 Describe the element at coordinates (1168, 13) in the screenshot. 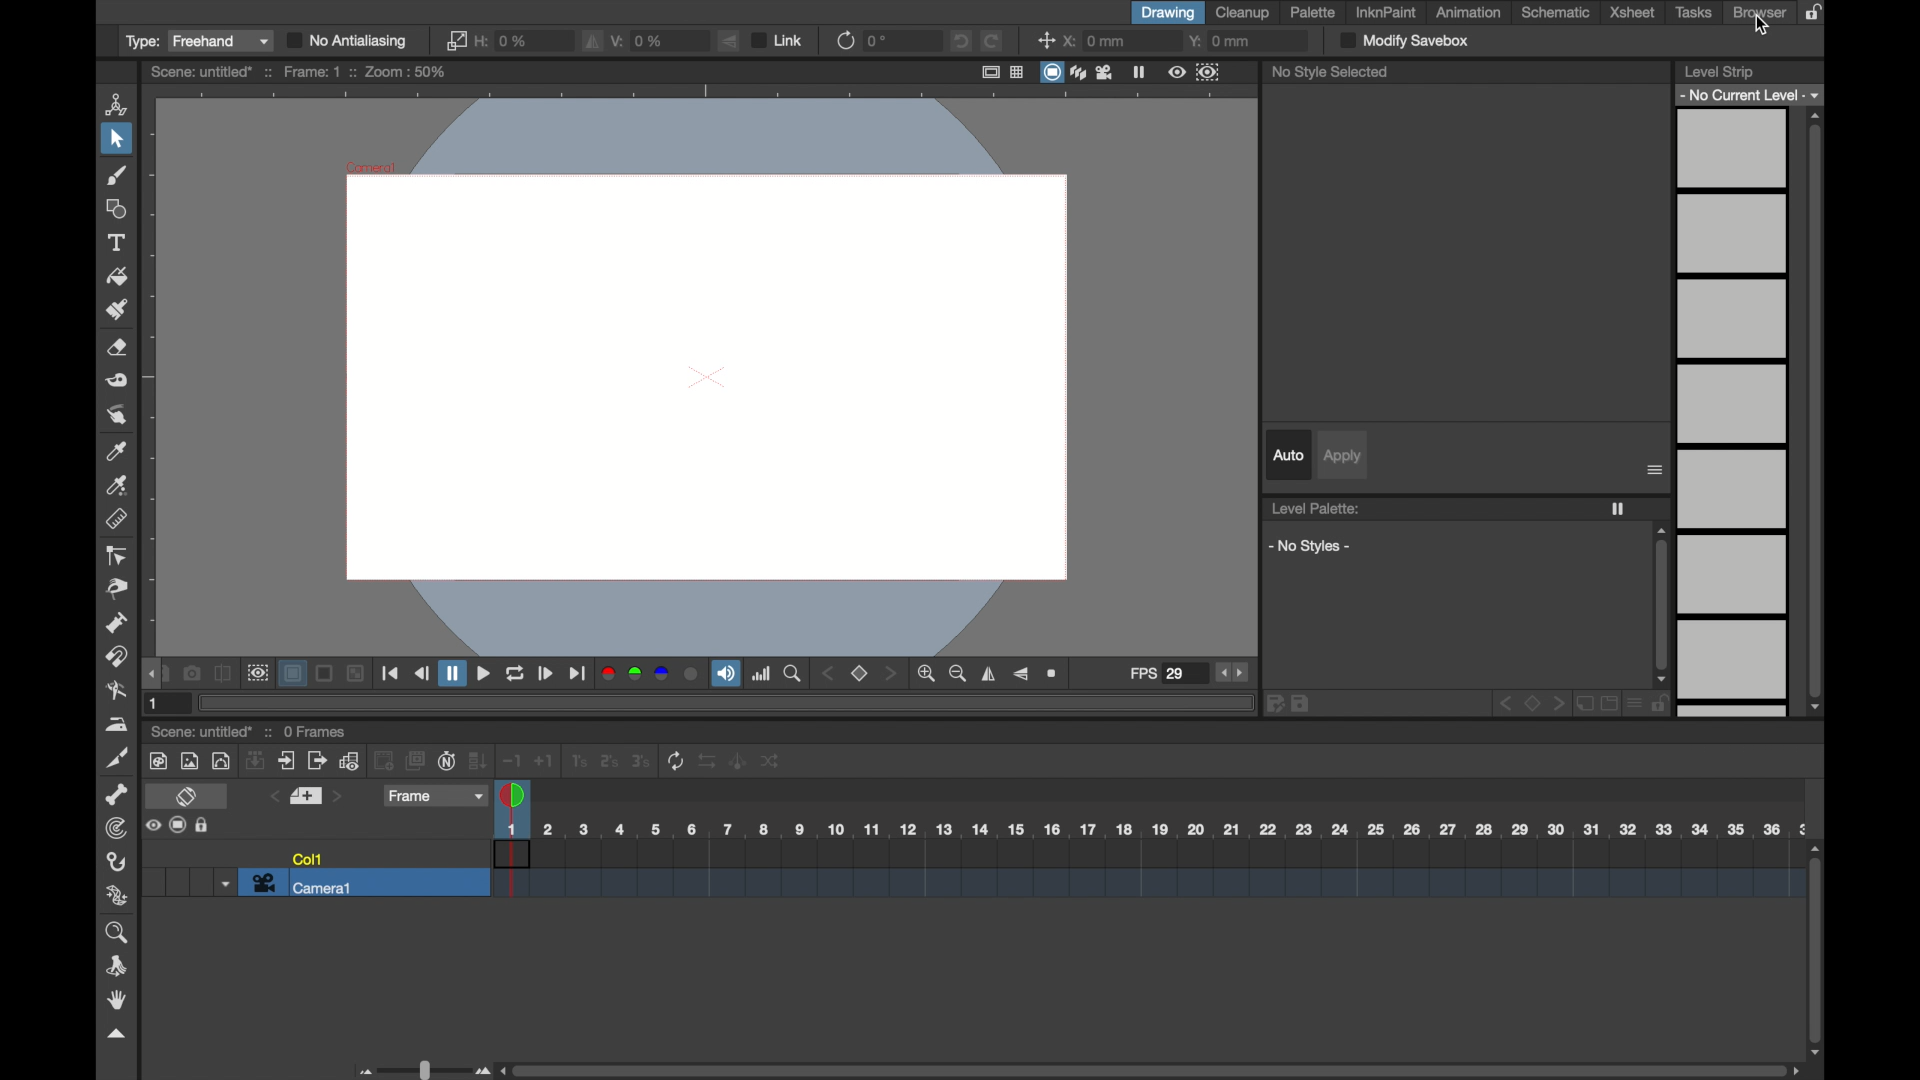

I see `drawing` at that location.